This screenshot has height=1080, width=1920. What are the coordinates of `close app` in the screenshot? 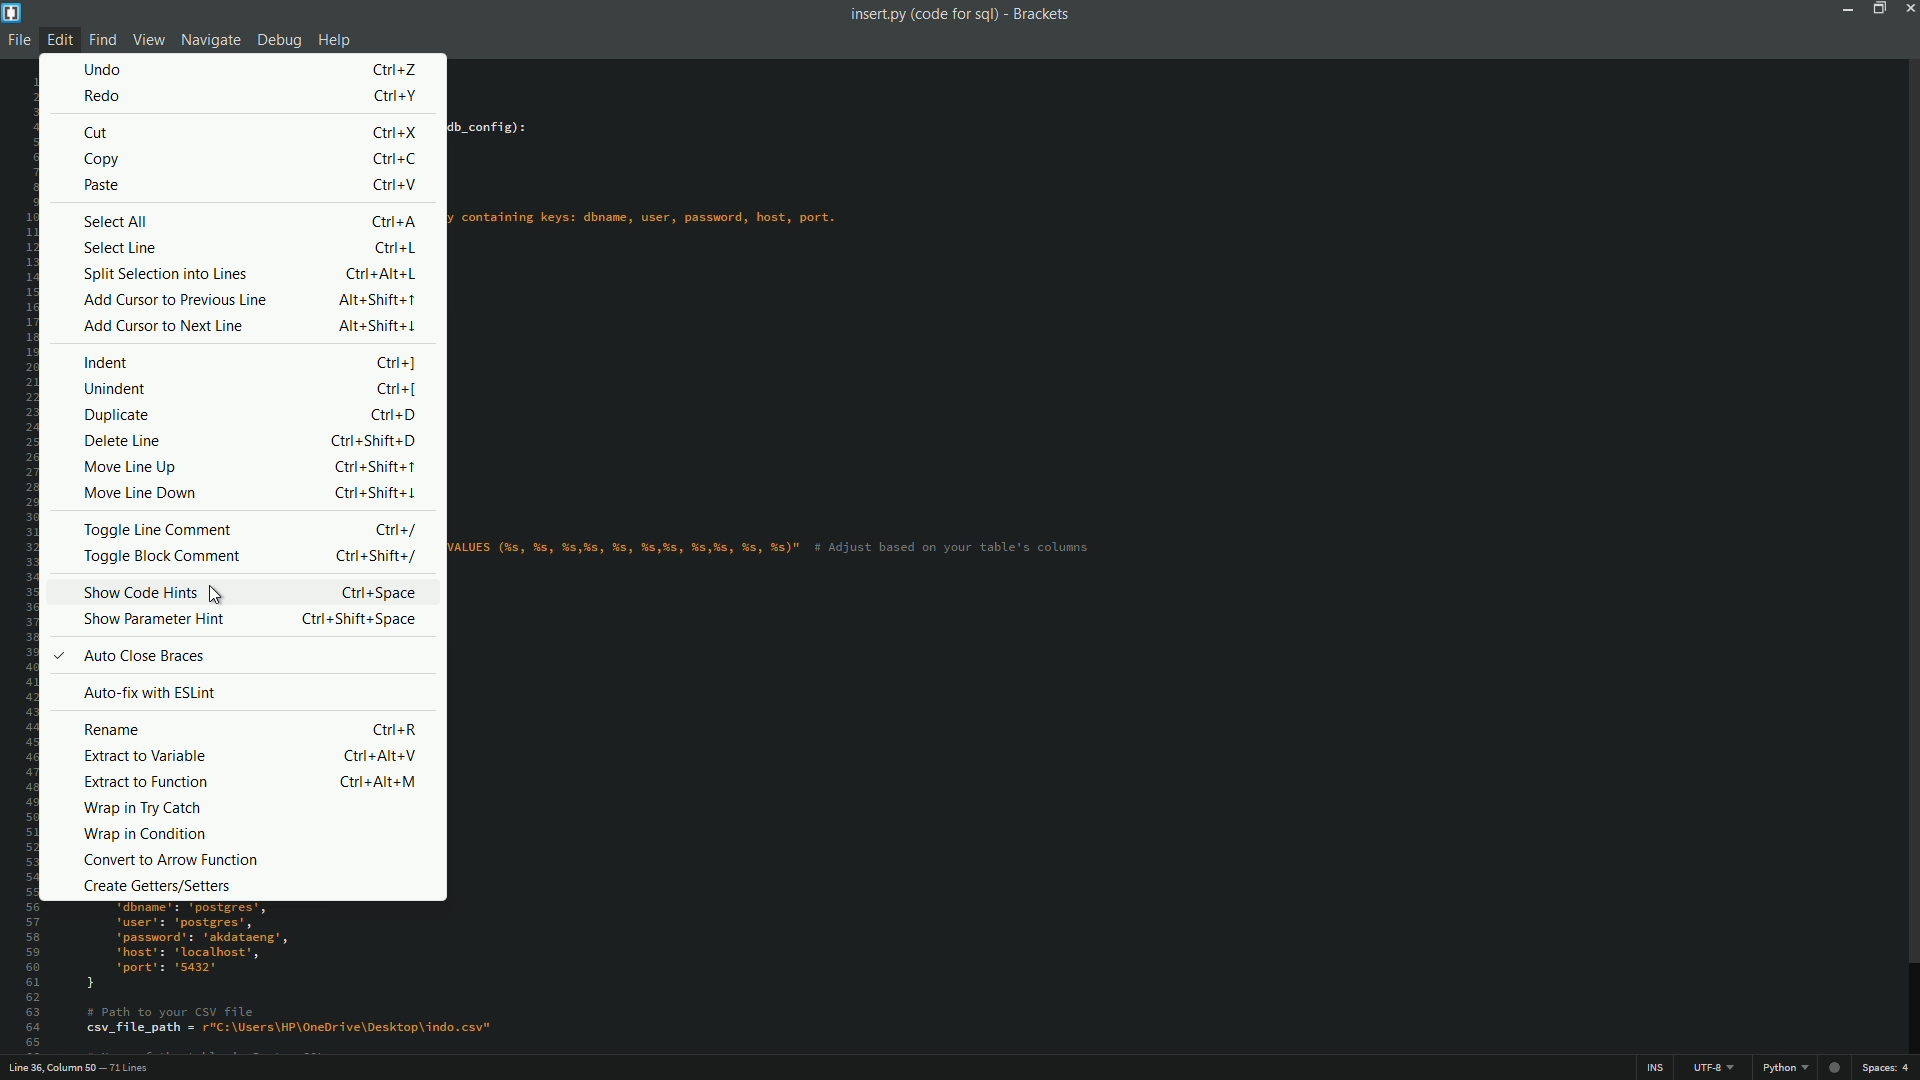 It's located at (1908, 8).